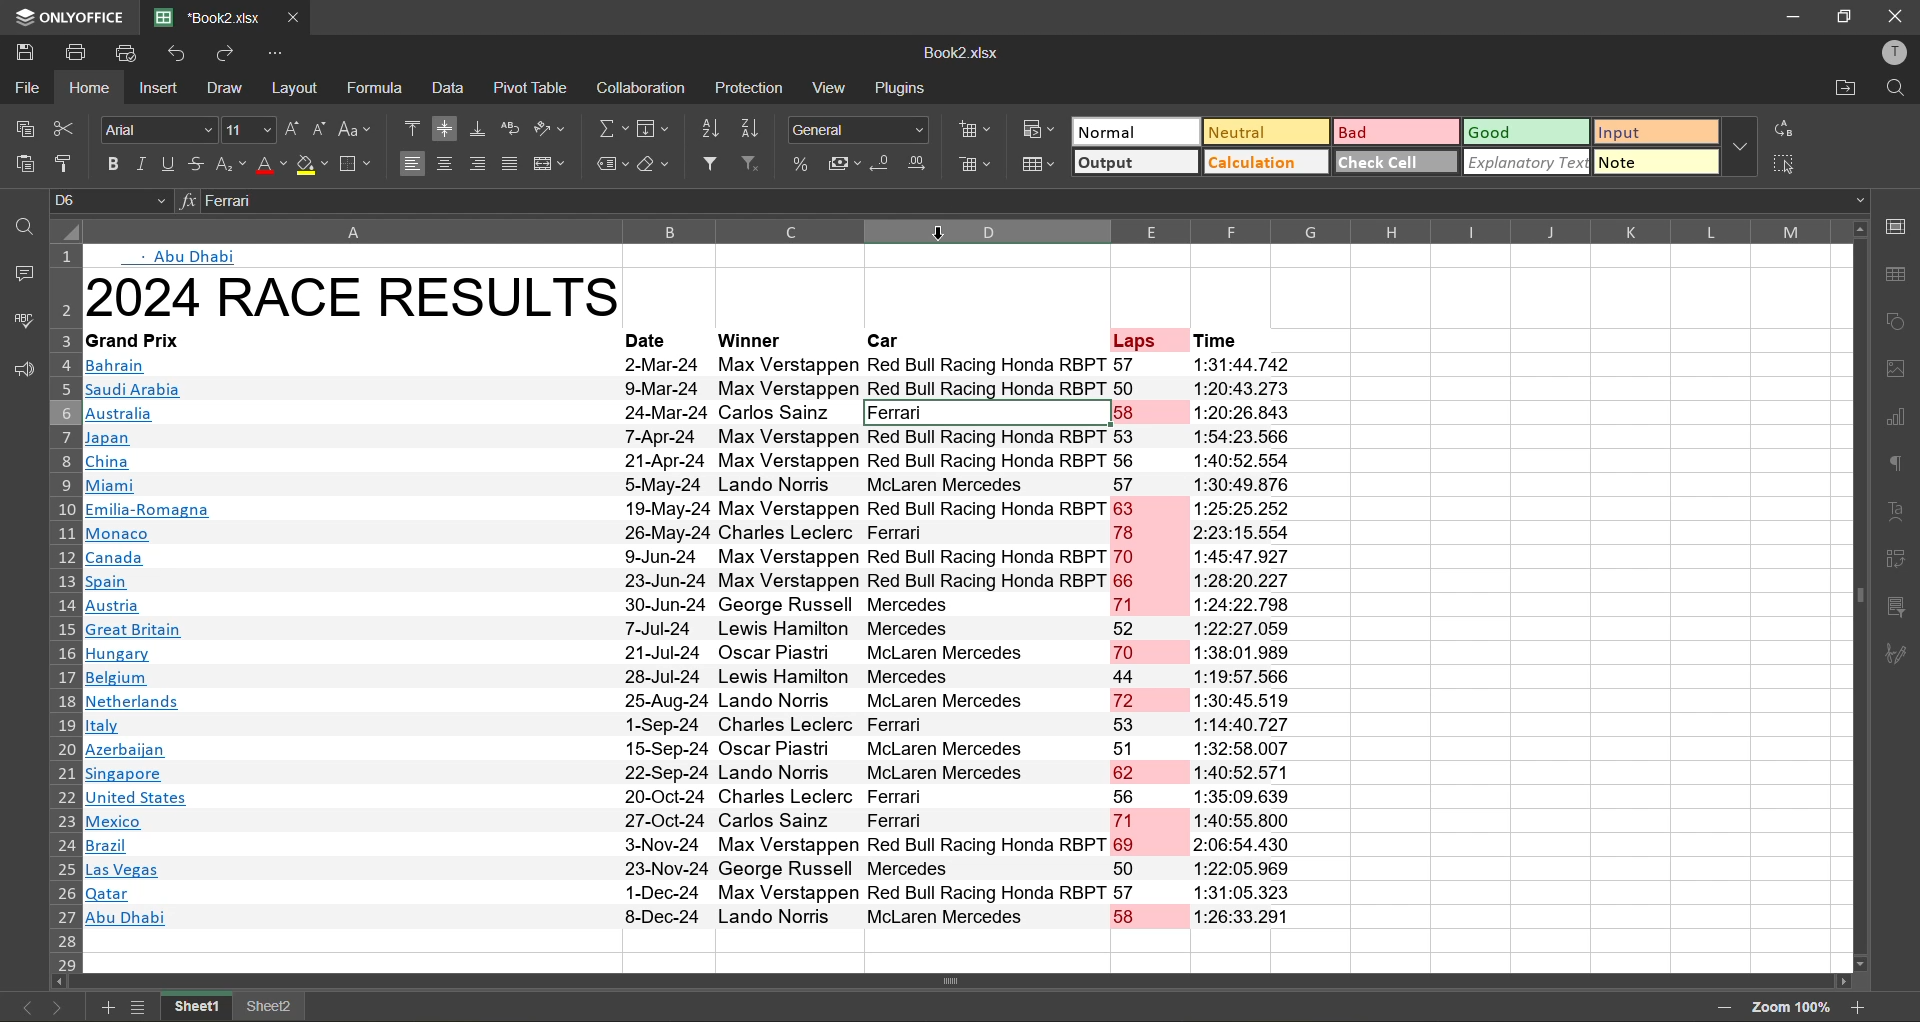 The width and height of the screenshot is (1920, 1022). What do you see at coordinates (1729, 1010) in the screenshot?
I see `zoom out` at bounding box center [1729, 1010].